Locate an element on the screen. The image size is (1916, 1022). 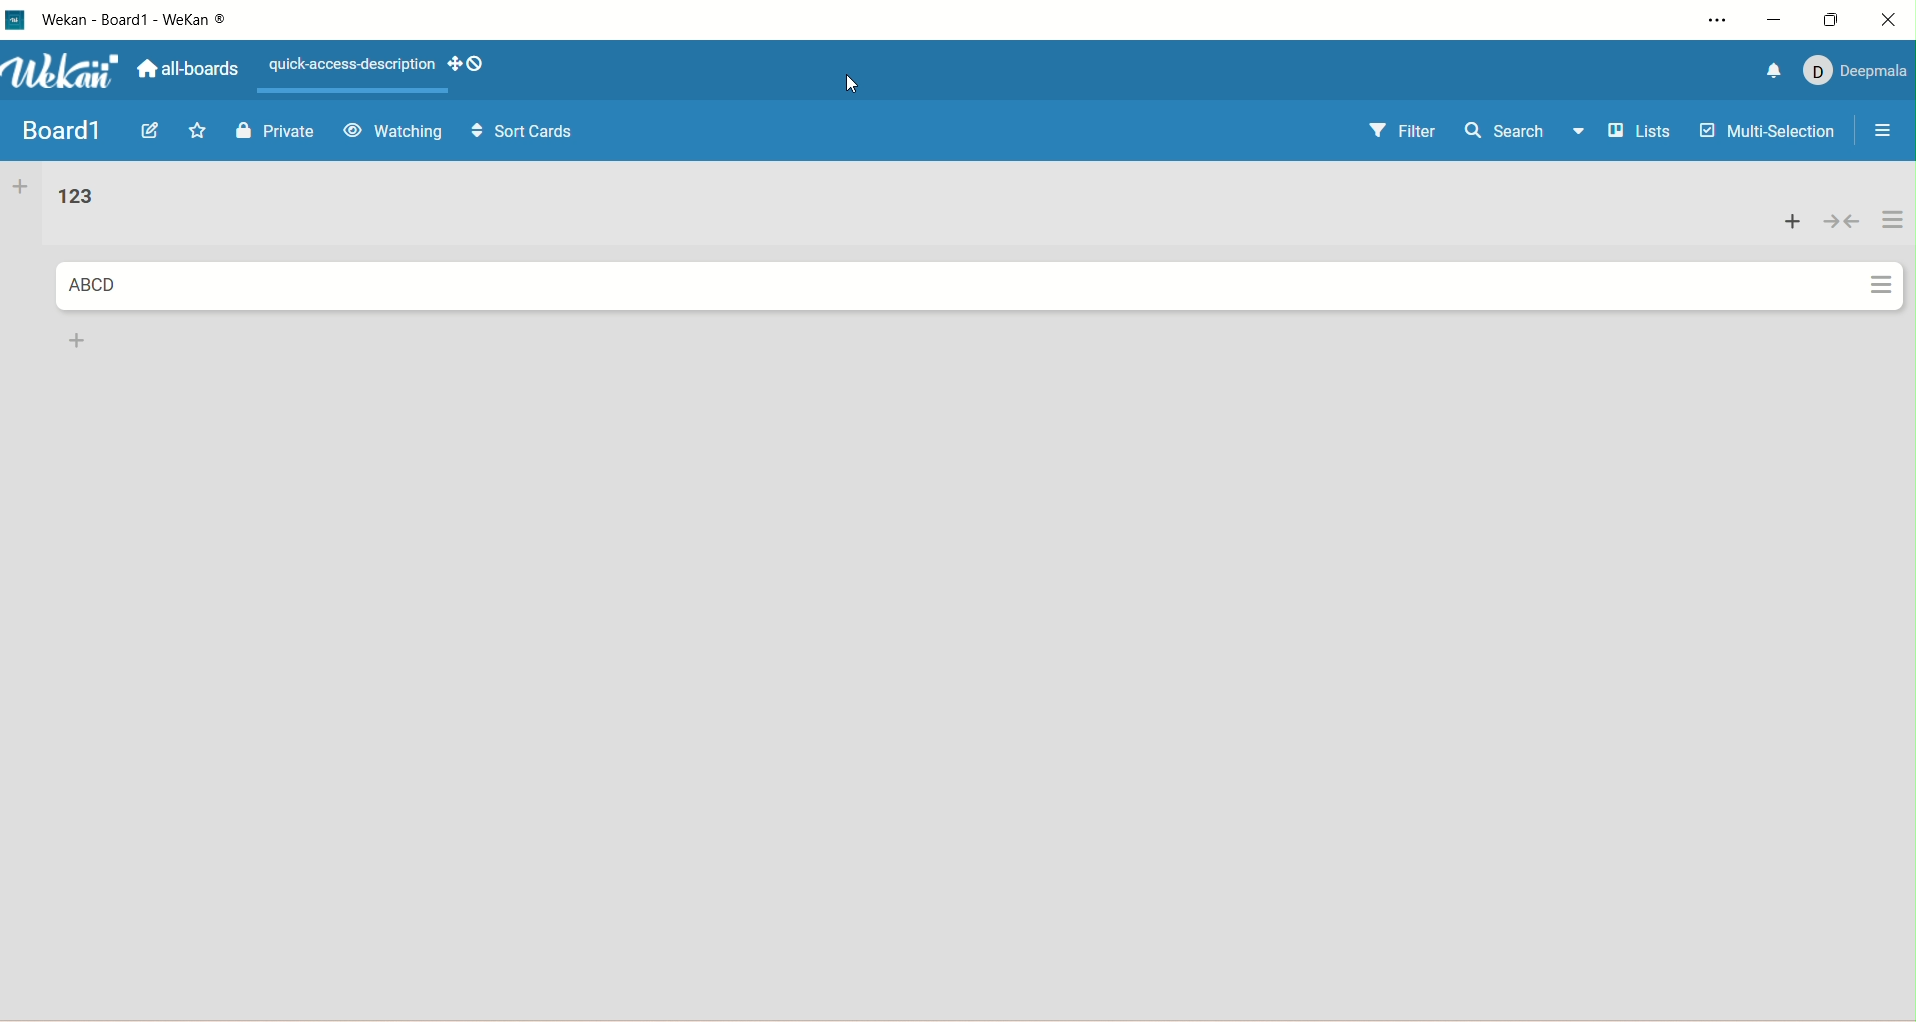
collapse is located at coordinates (1840, 217).